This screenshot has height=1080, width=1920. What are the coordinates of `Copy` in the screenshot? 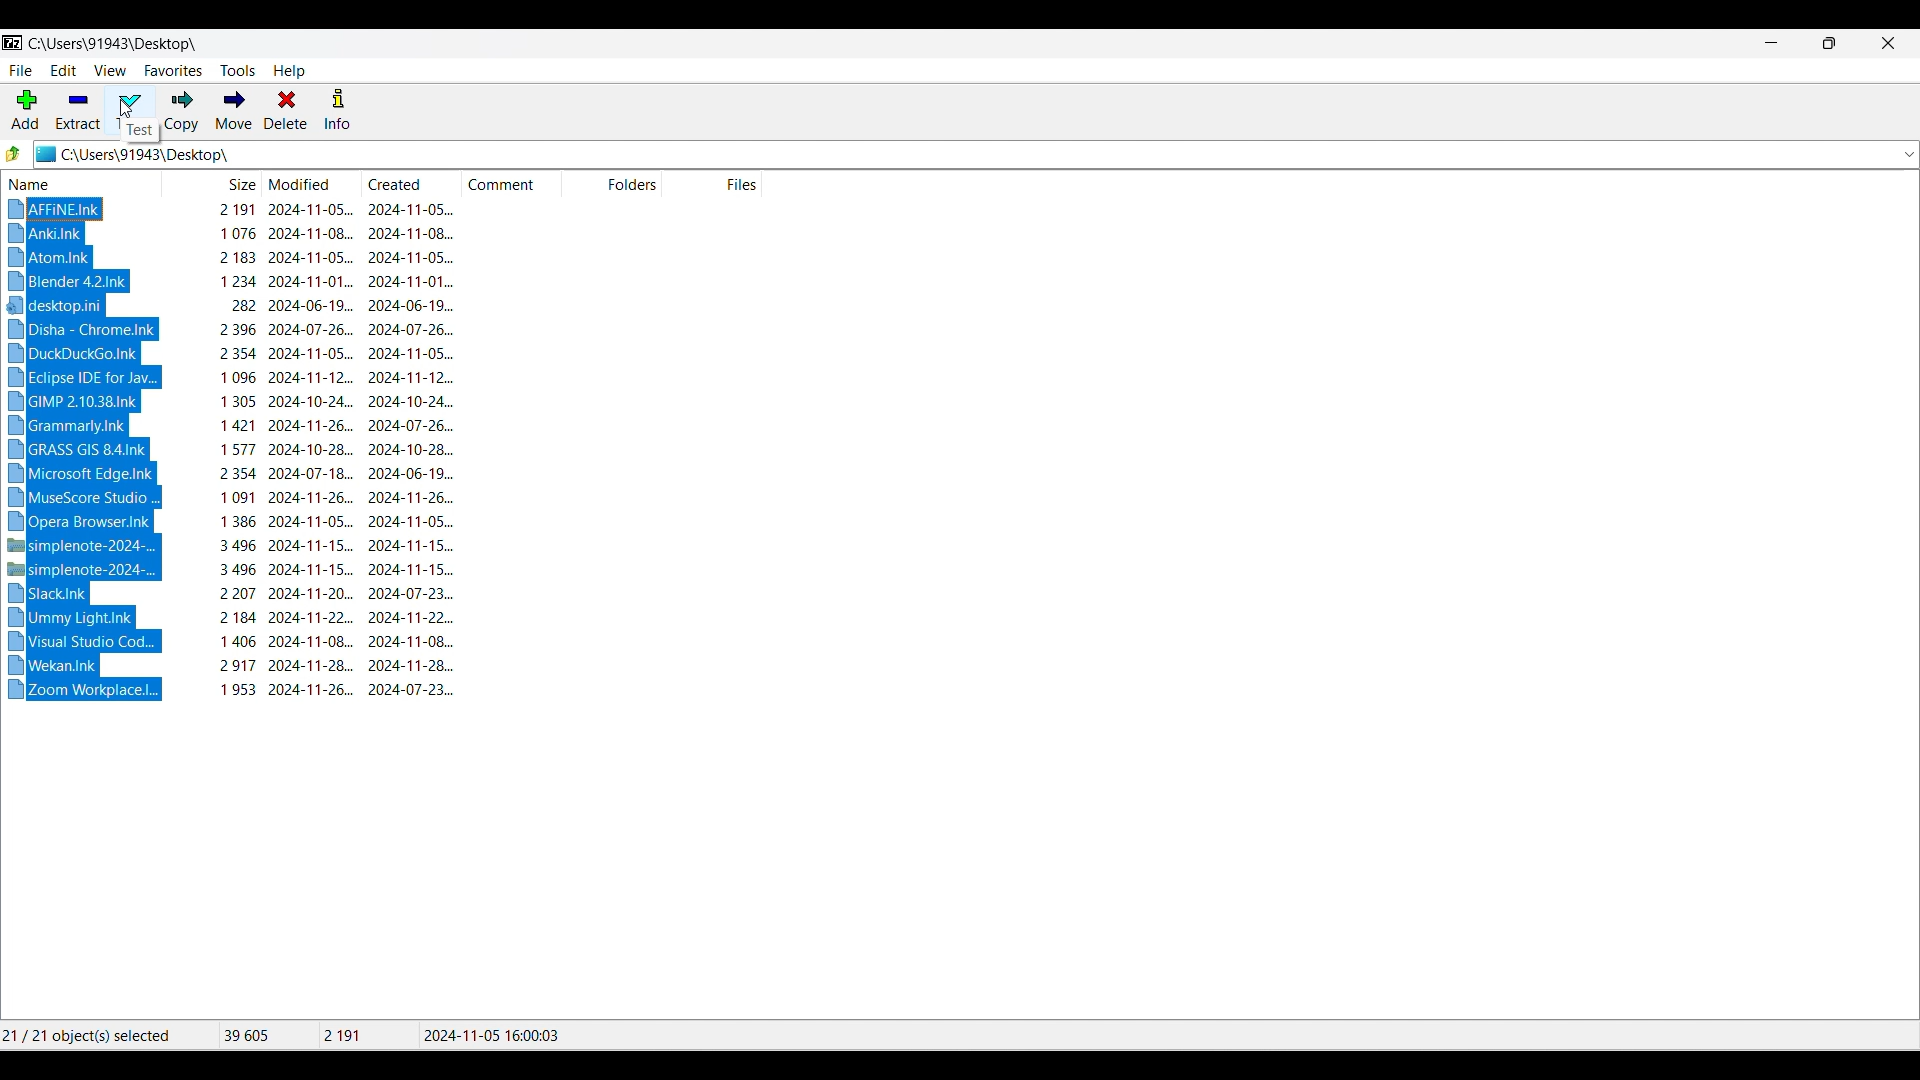 It's located at (182, 111).